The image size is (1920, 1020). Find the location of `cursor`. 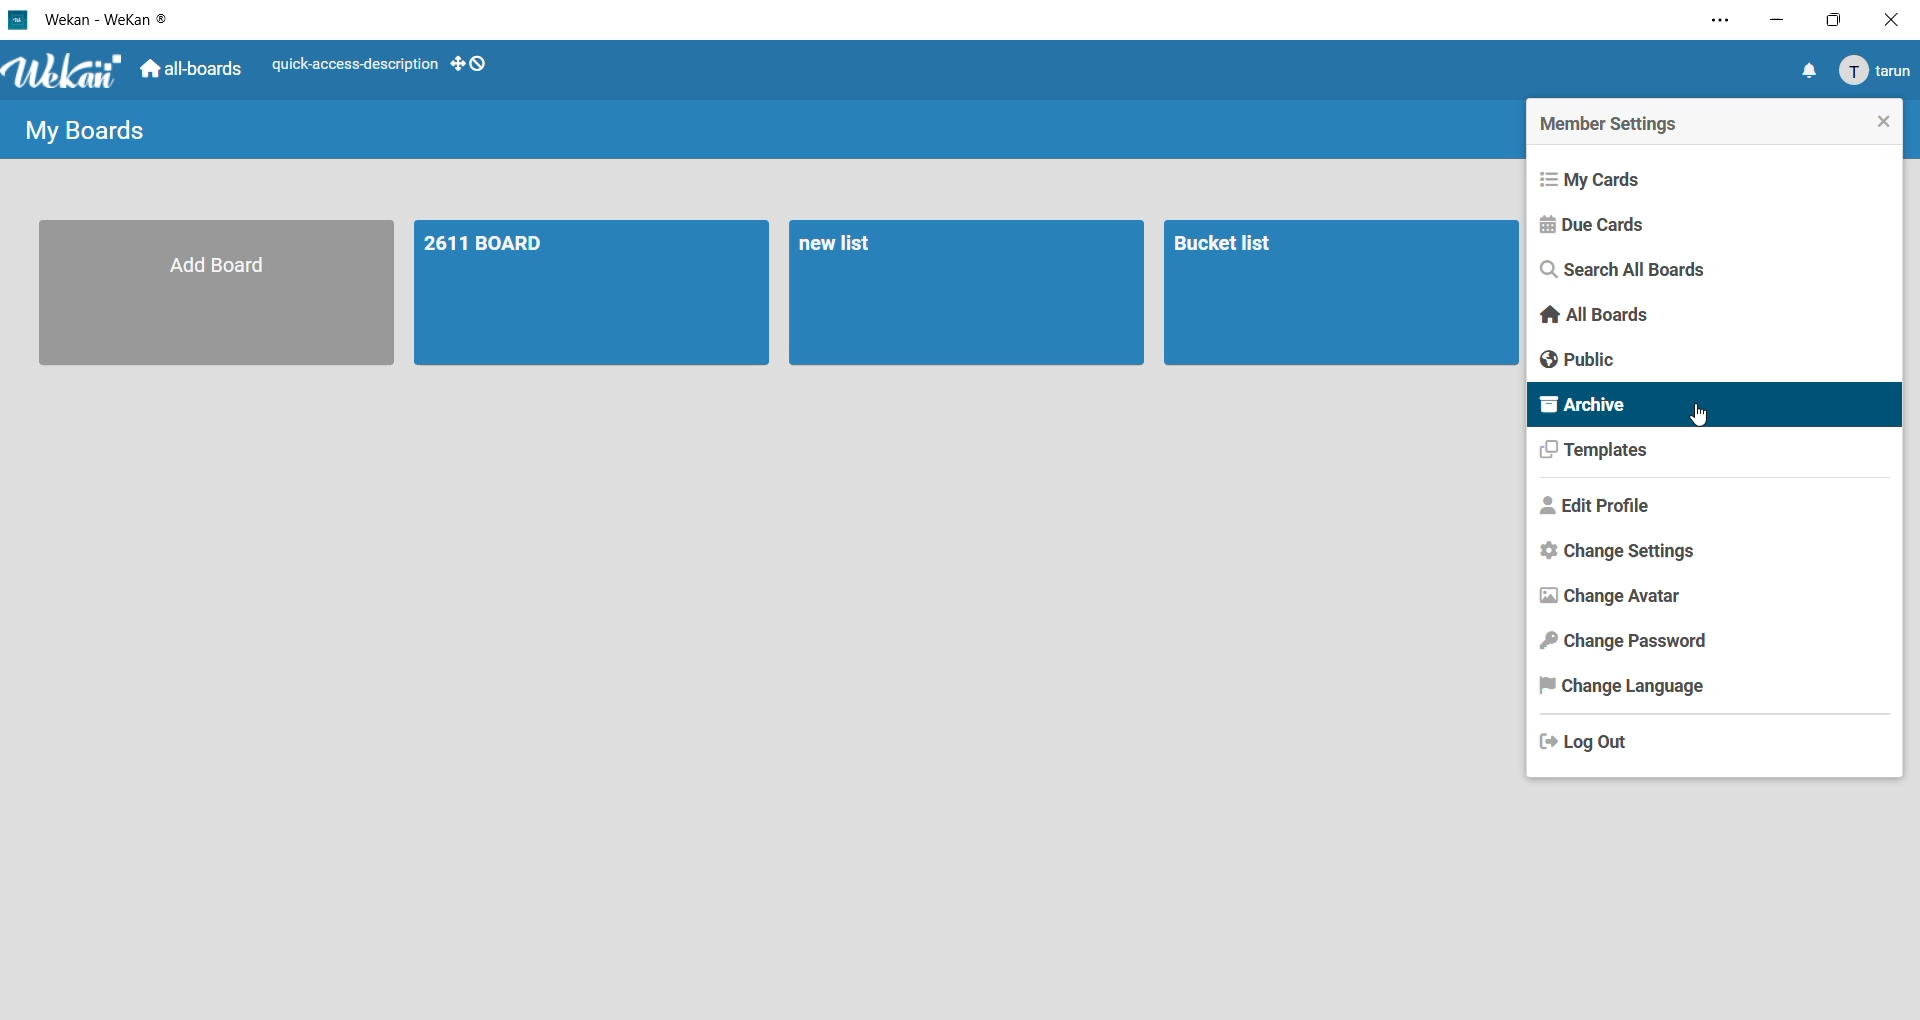

cursor is located at coordinates (1702, 416).